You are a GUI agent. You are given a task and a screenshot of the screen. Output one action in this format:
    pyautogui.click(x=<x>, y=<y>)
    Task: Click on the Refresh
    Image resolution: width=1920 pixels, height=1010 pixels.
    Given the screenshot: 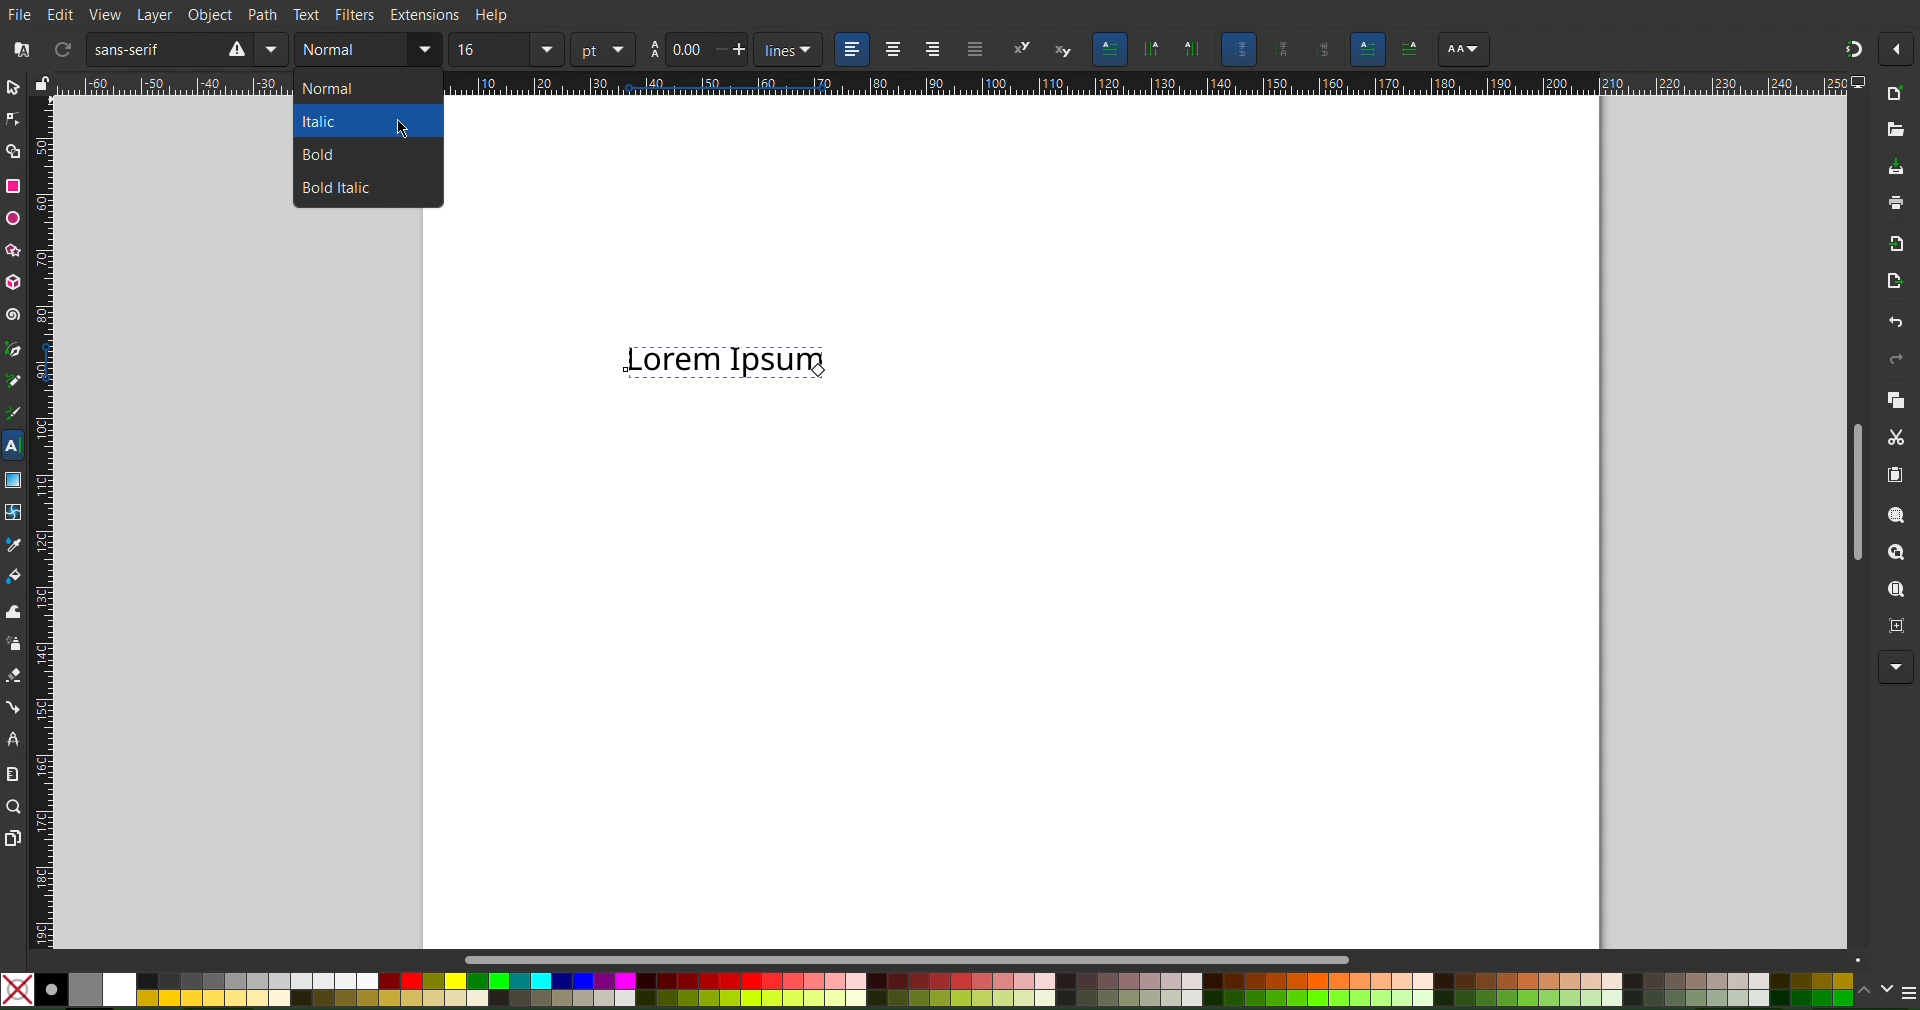 What is the action you would take?
    pyautogui.click(x=63, y=50)
    